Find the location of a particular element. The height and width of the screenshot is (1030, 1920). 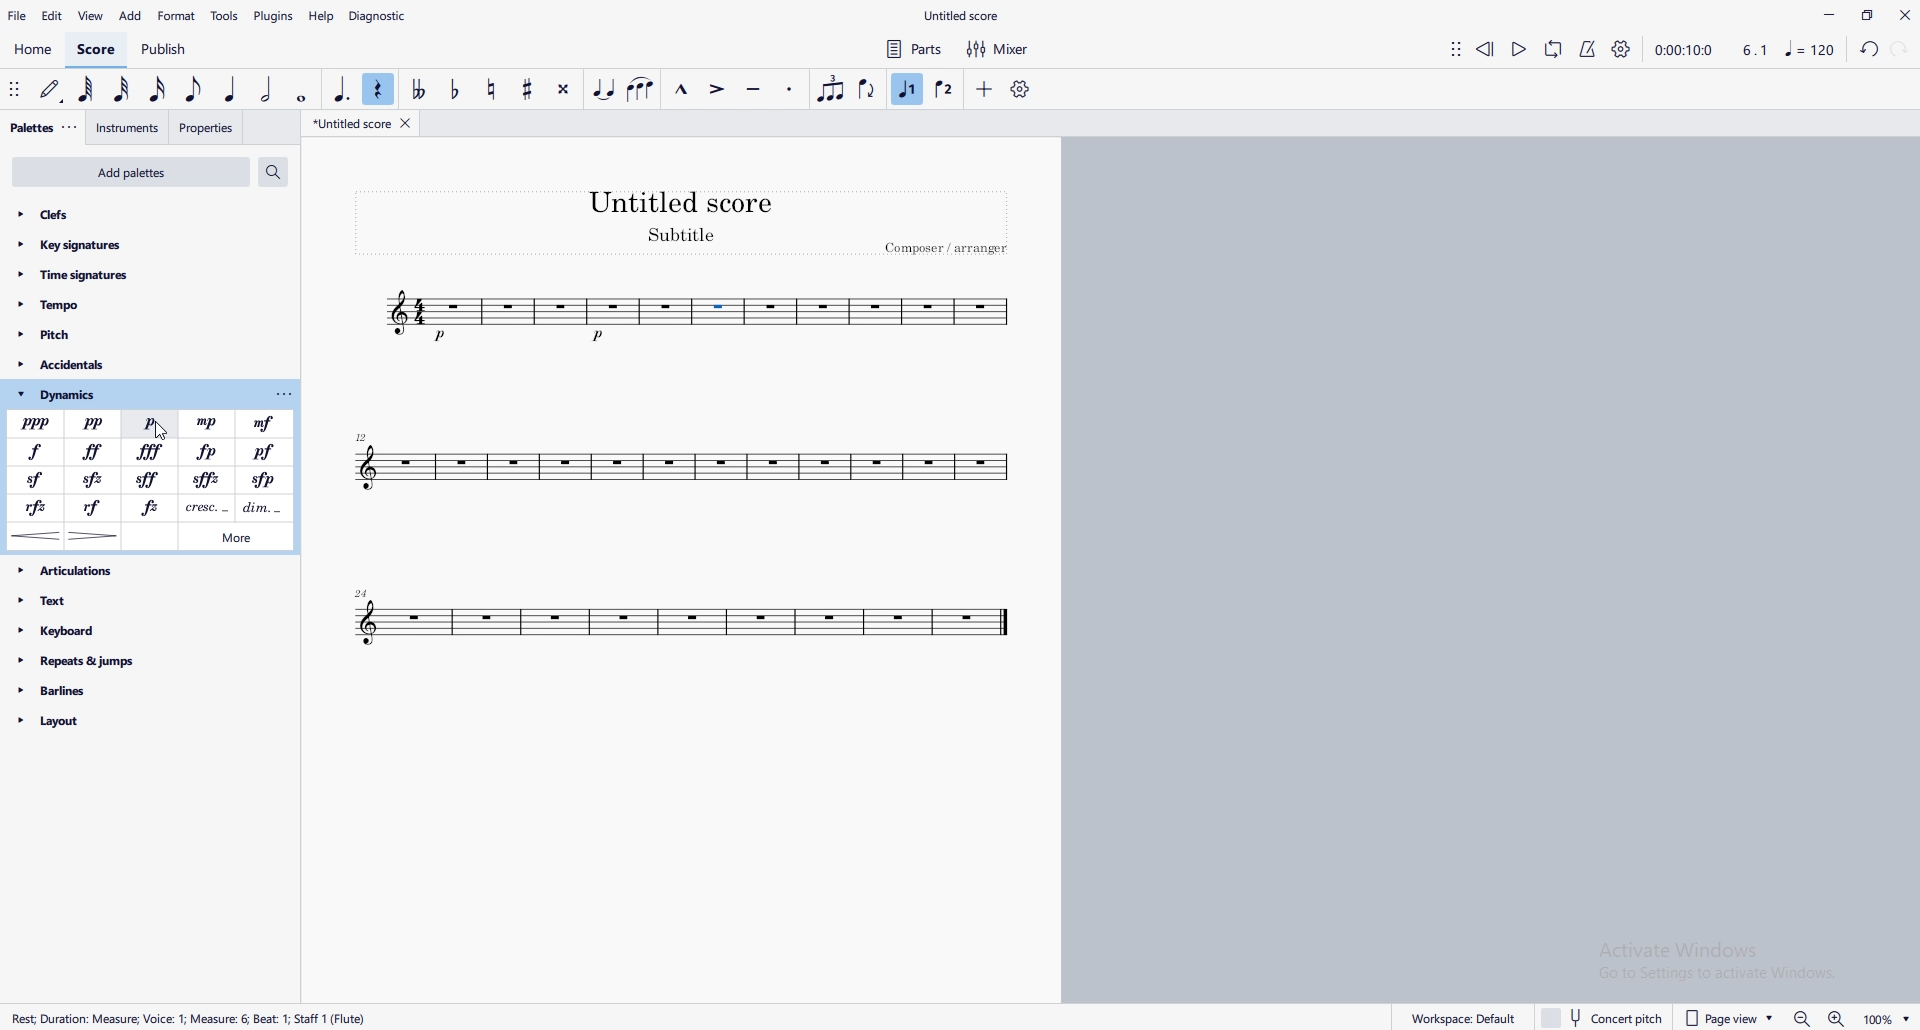

add palettes is located at coordinates (131, 172).